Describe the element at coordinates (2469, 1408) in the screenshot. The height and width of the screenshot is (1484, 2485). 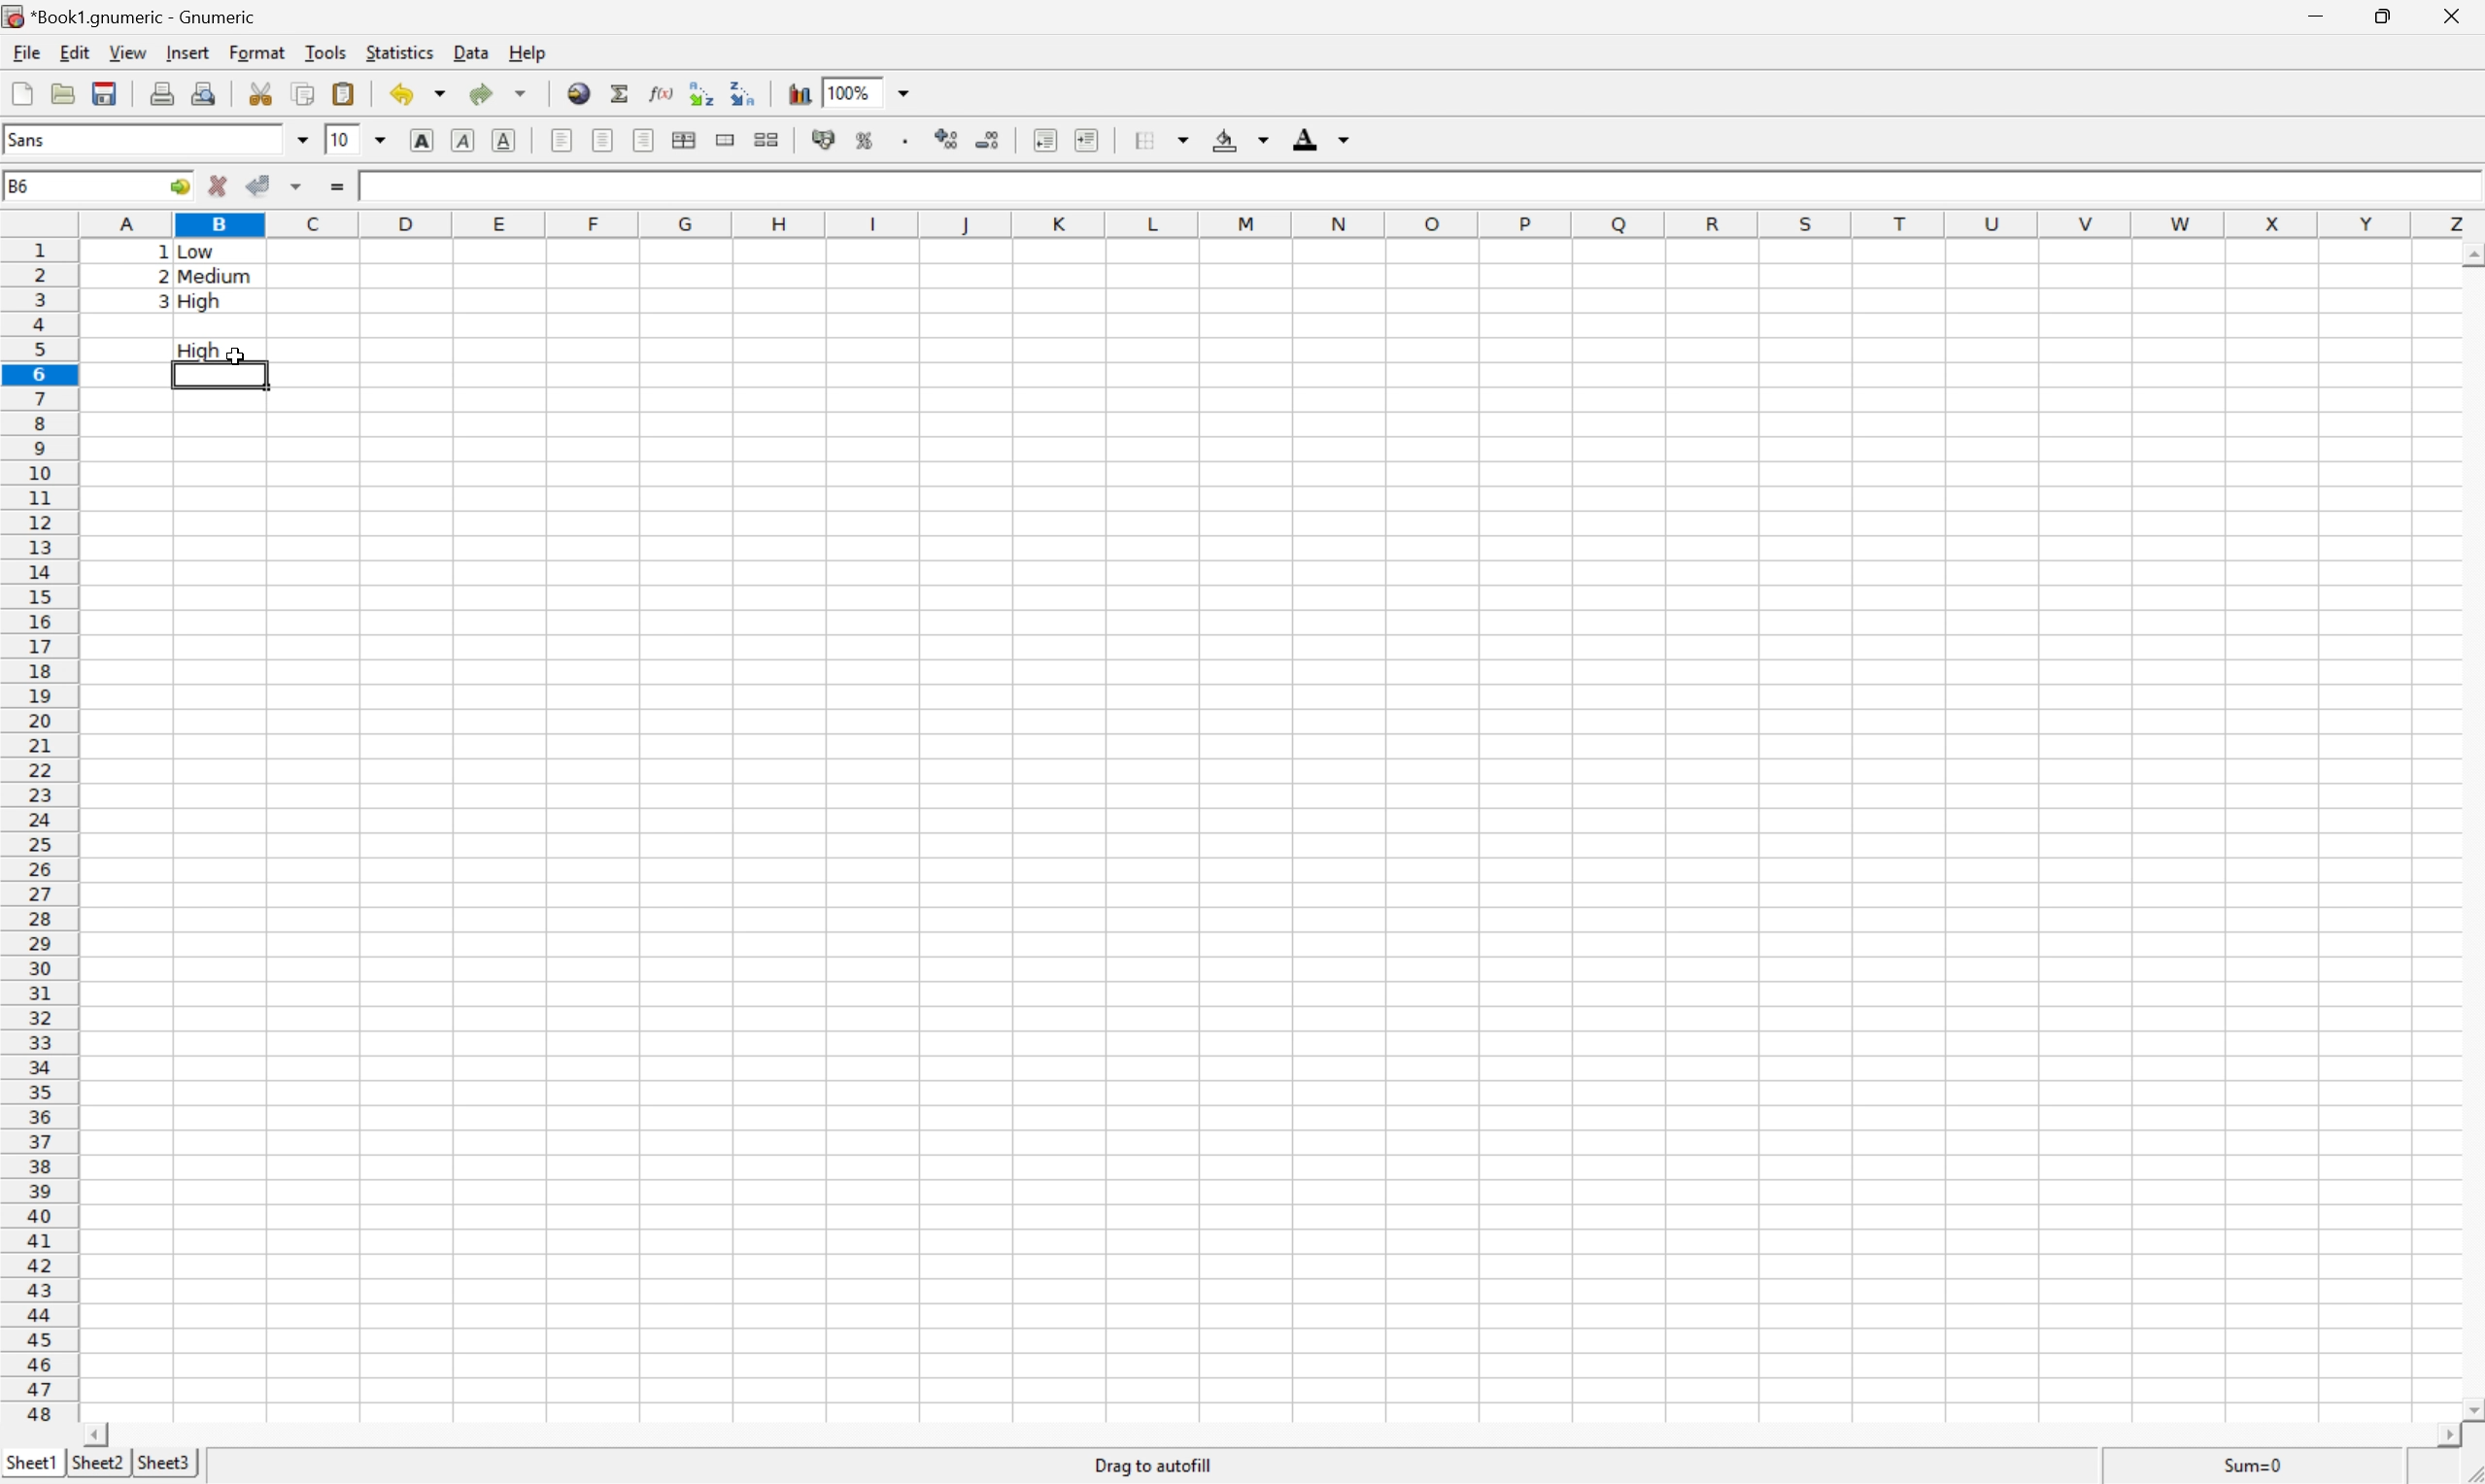
I see `Scroll Down` at that location.